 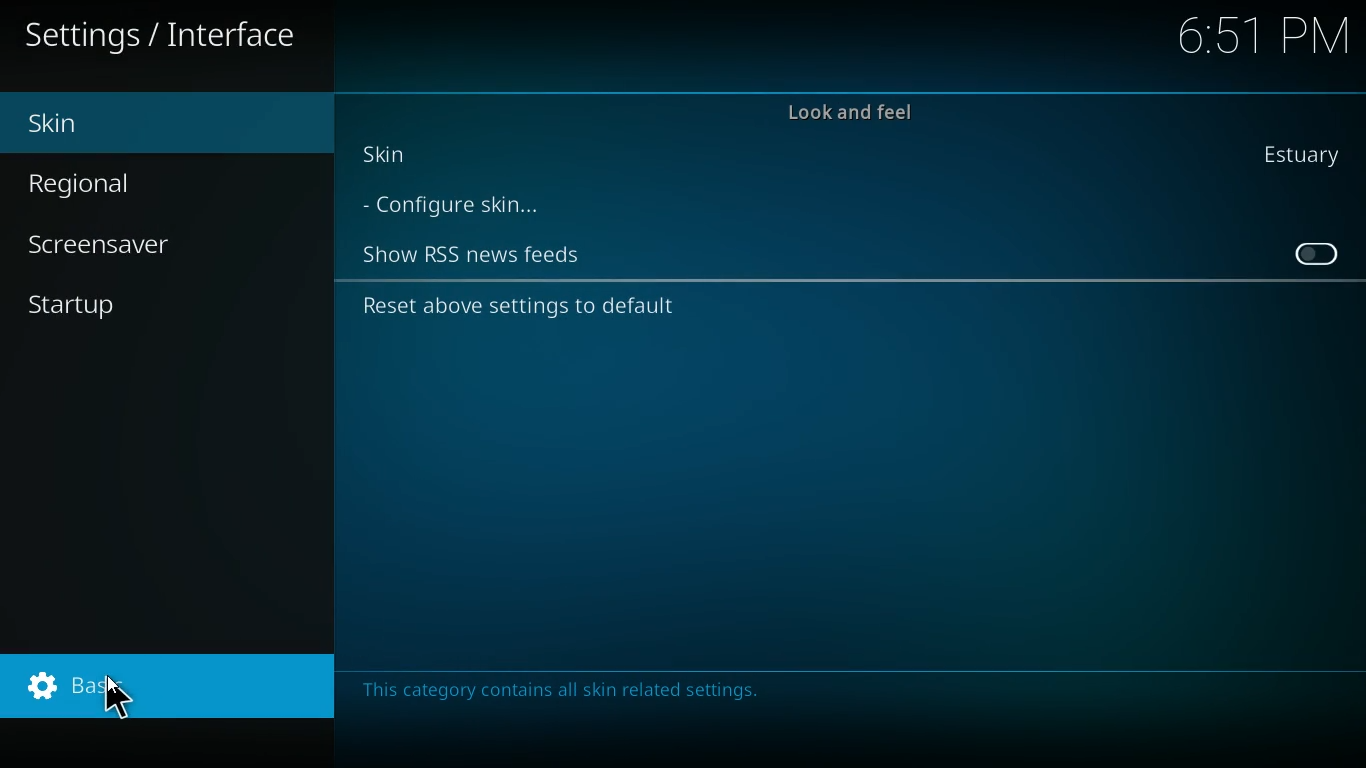 What do you see at coordinates (538, 310) in the screenshot?
I see `reset` at bounding box center [538, 310].